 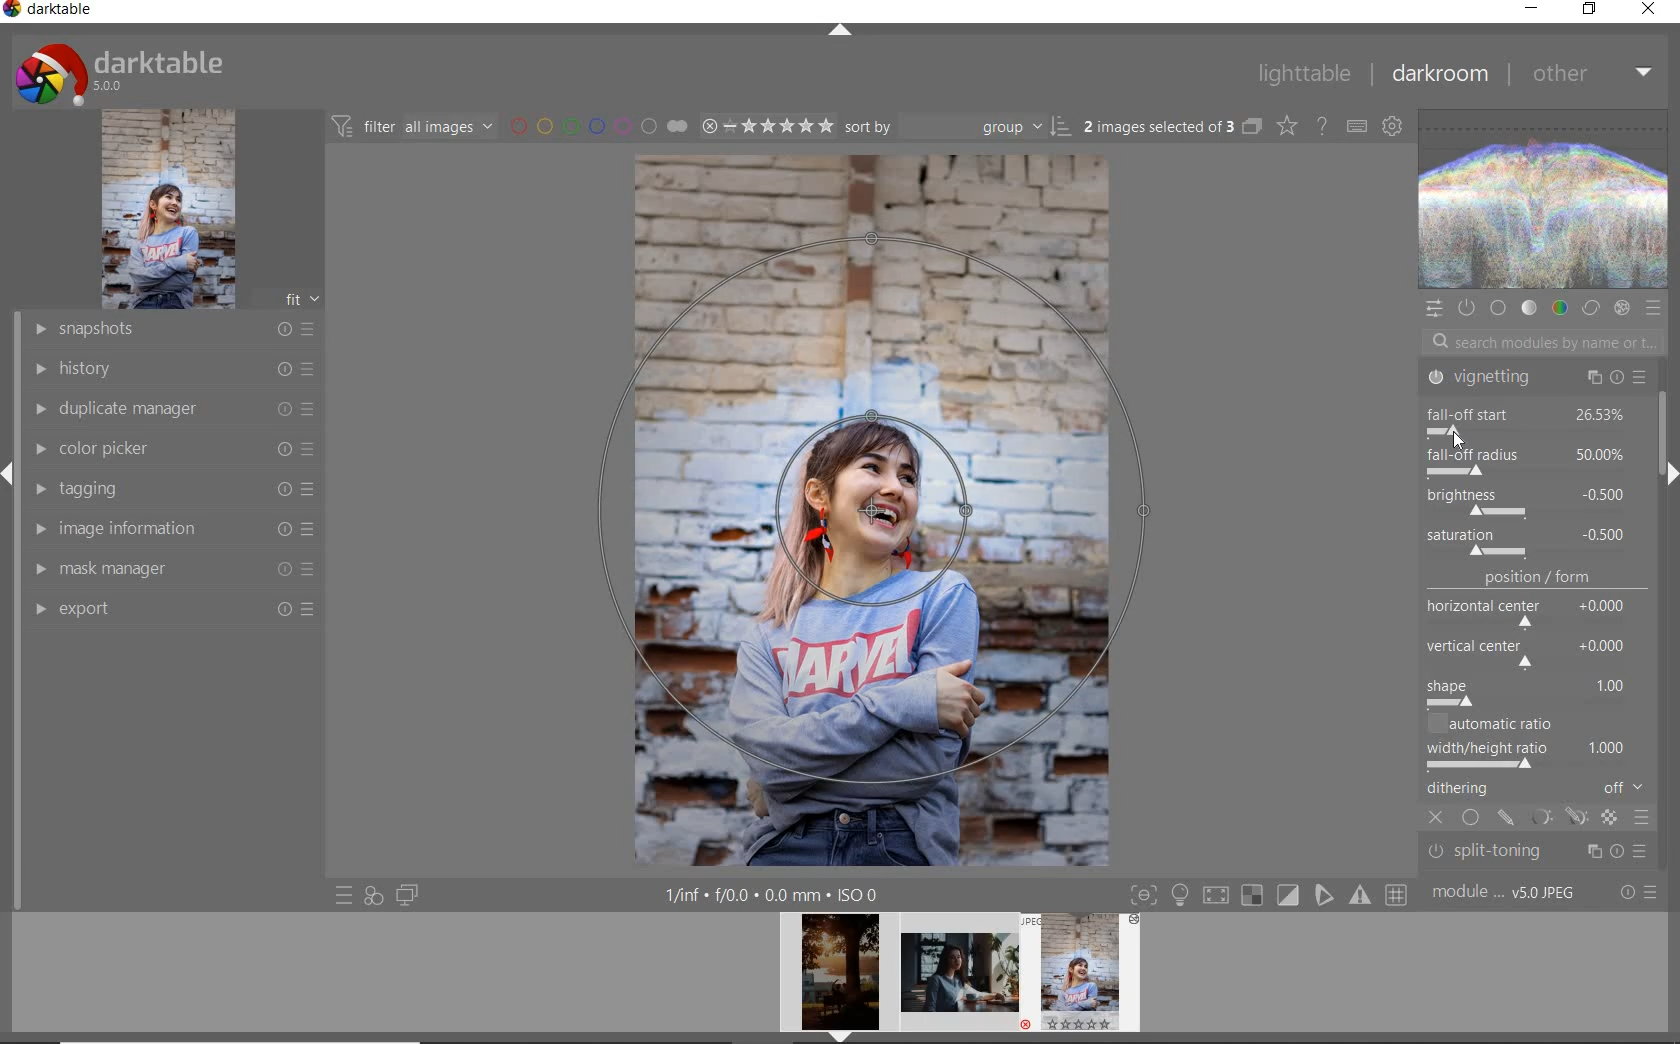 I want to click on image preview, so click(x=834, y=978).